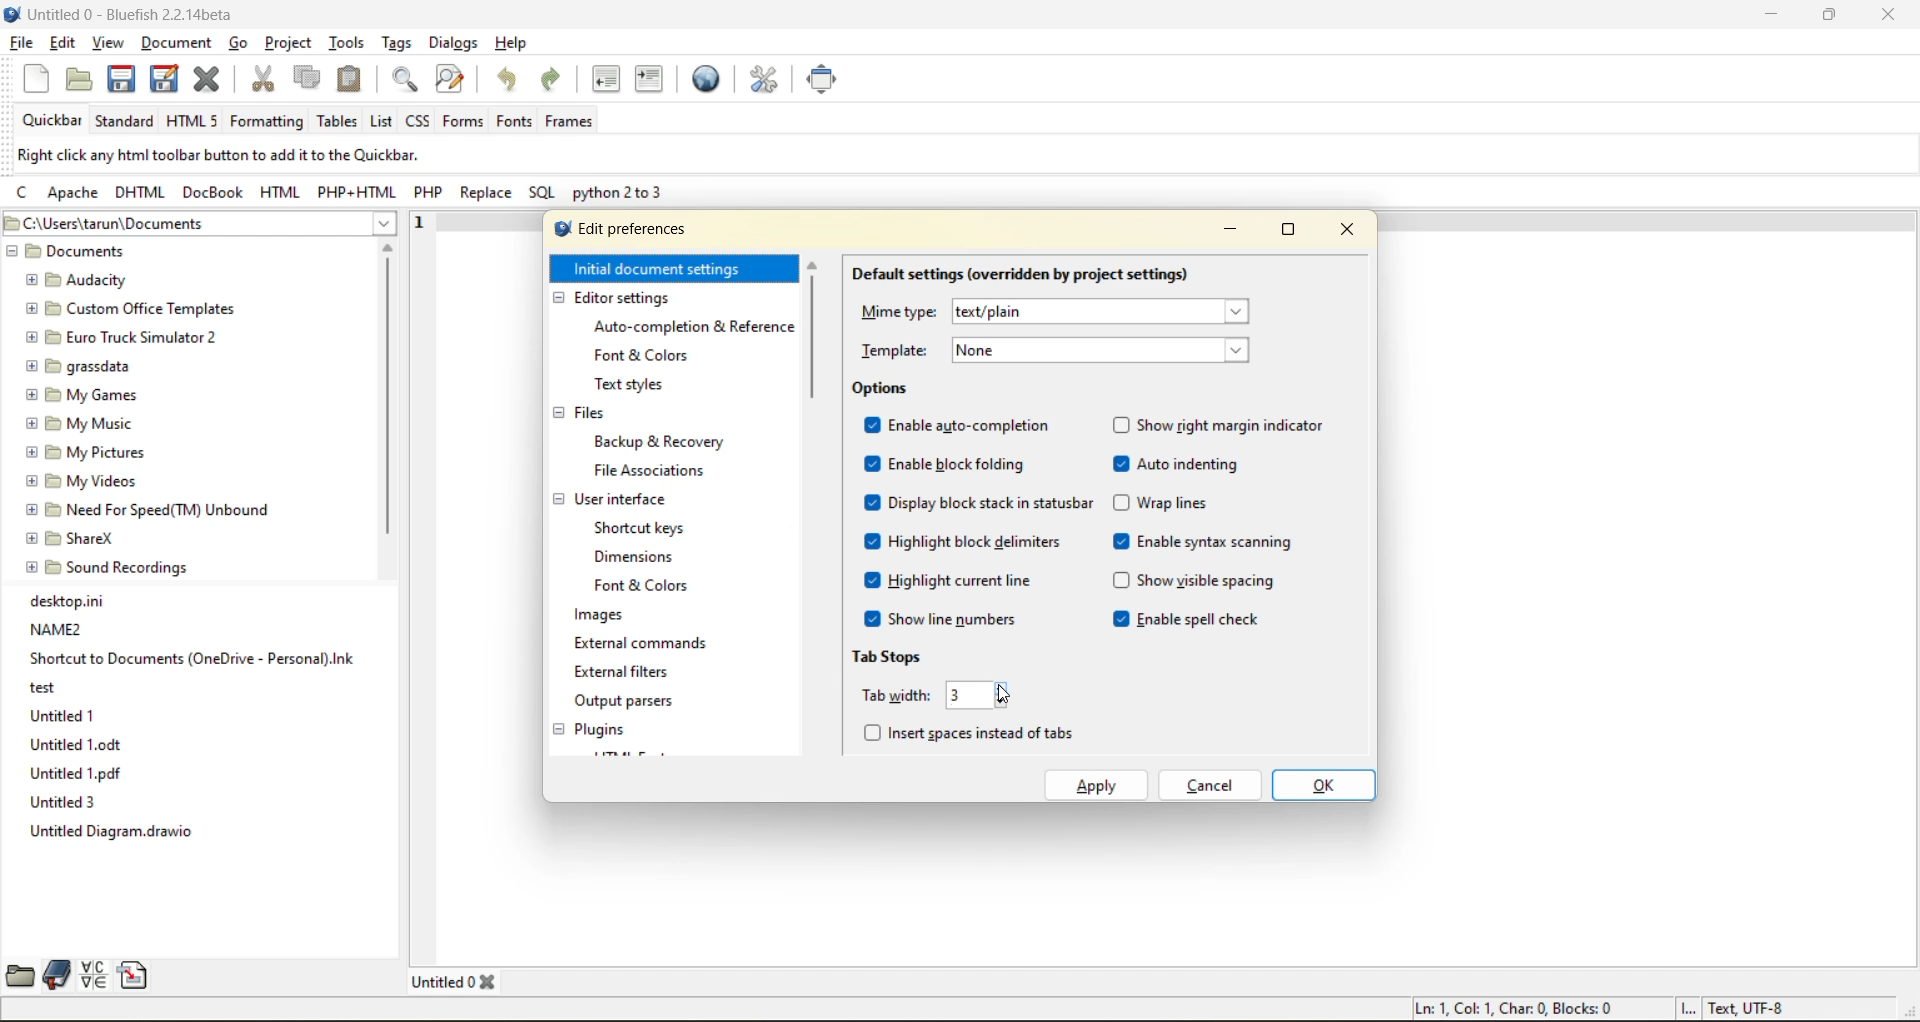 The image size is (1920, 1022). I want to click on edit preferences, so click(621, 227).